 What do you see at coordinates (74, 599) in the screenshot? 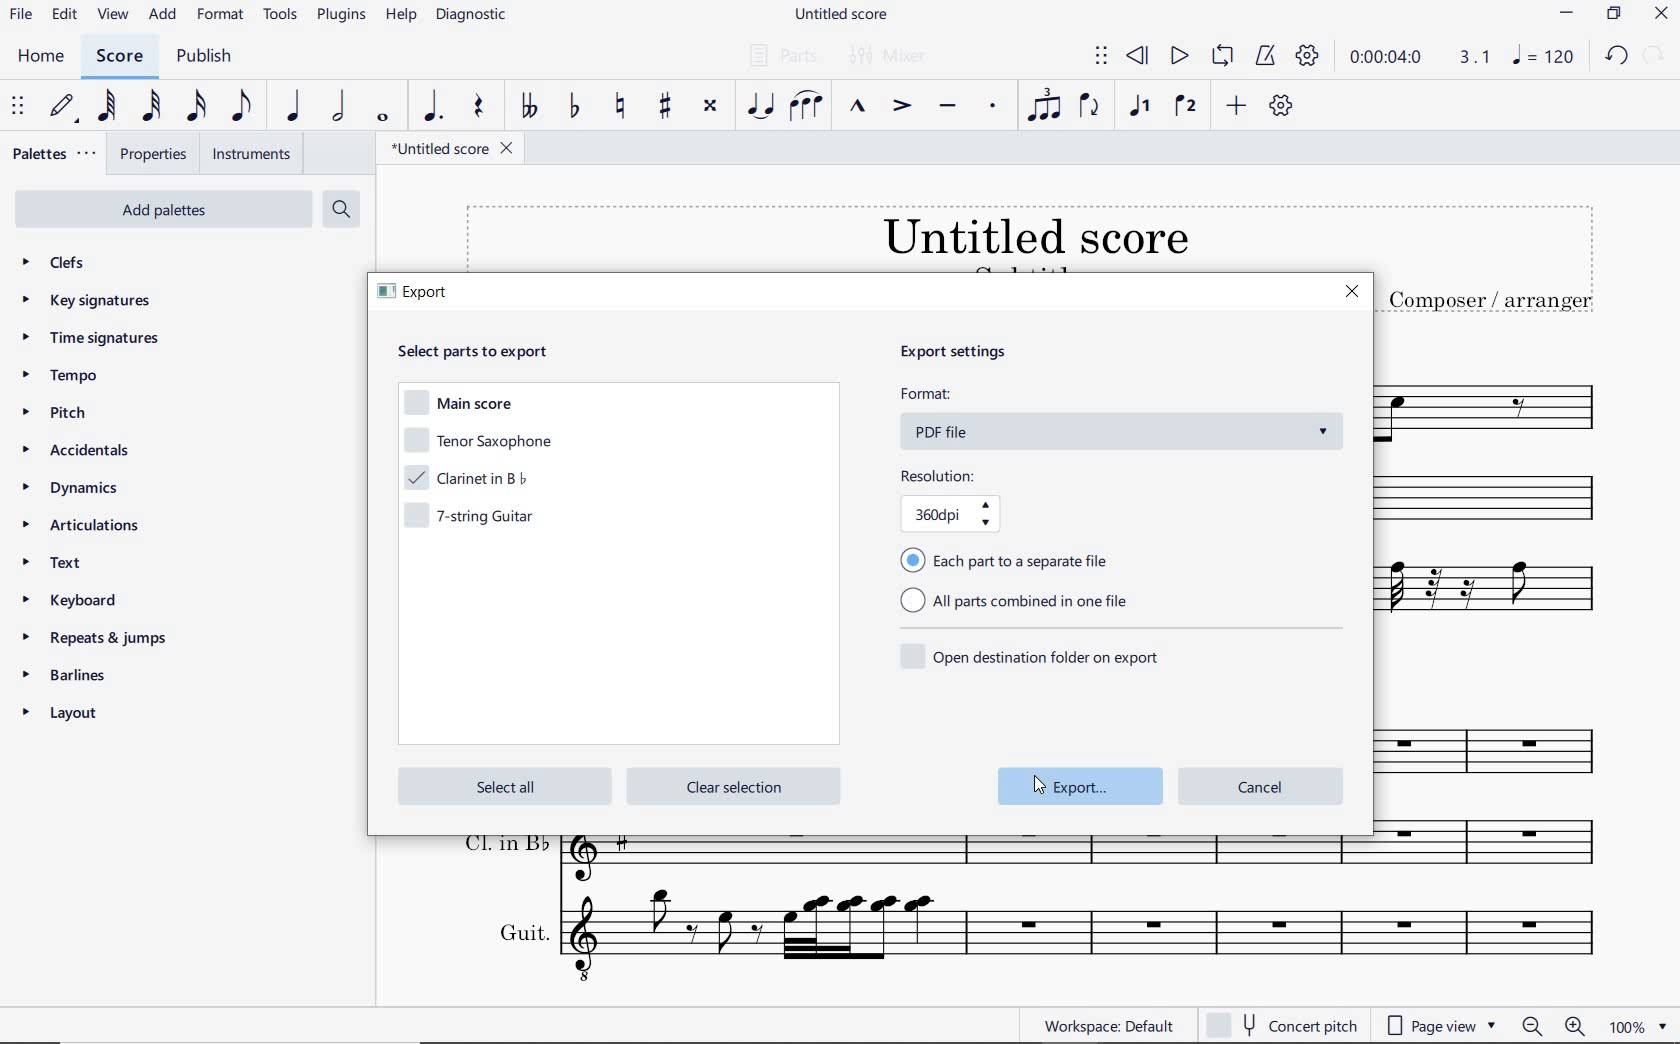
I see `keyboard` at bounding box center [74, 599].